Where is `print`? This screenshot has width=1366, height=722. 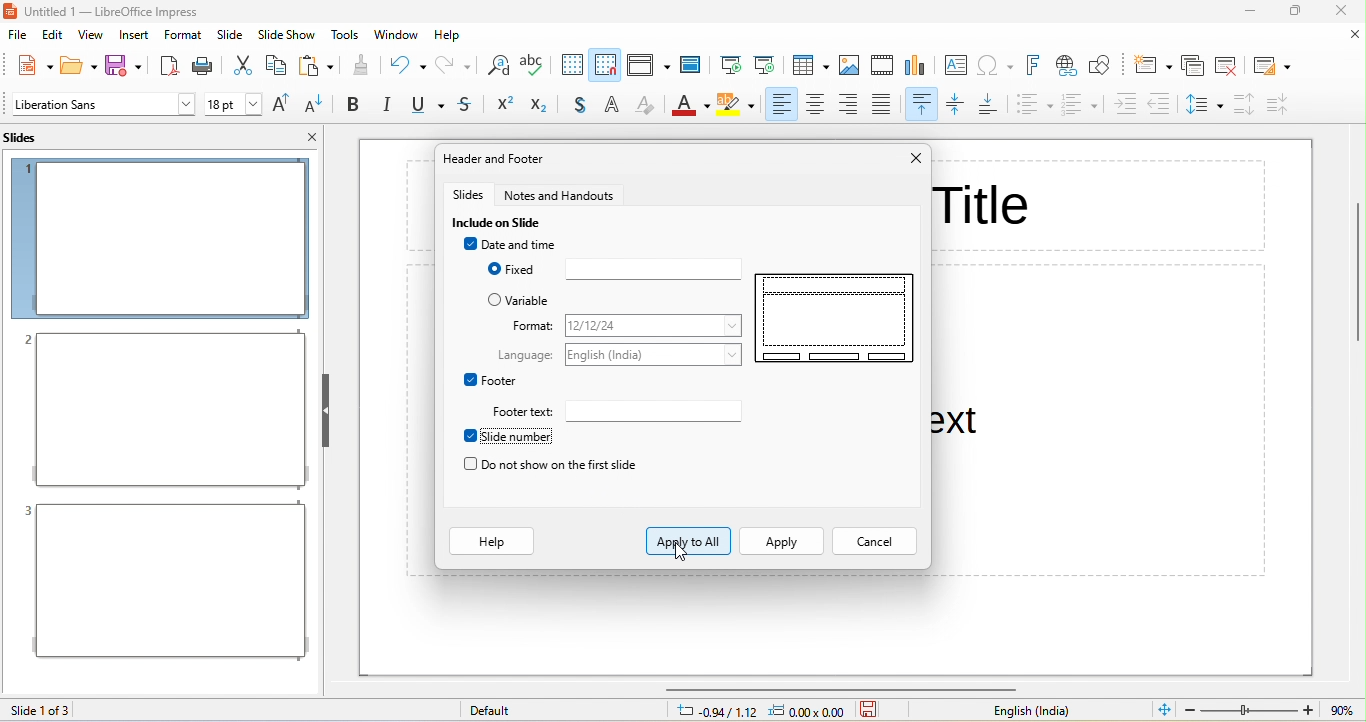
print is located at coordinates (205, 65).